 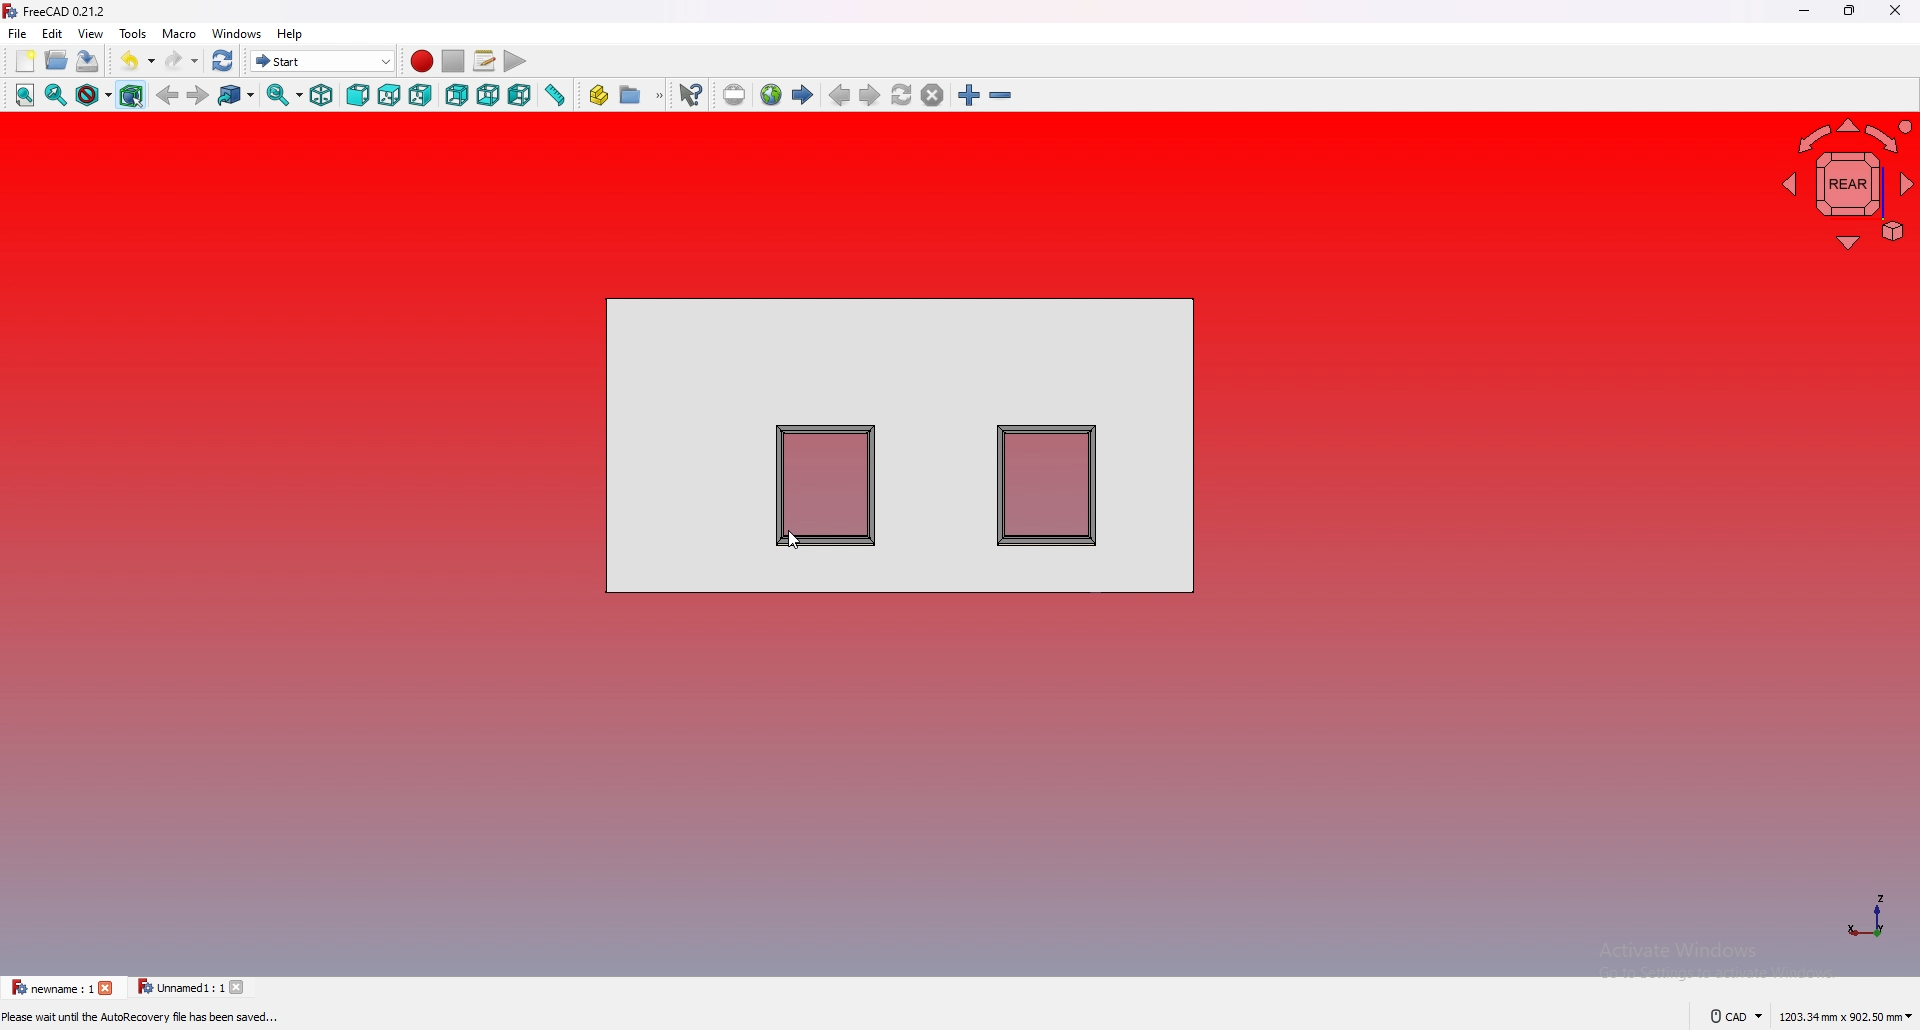 I want to click on close tab, so click(x=110, y=988).